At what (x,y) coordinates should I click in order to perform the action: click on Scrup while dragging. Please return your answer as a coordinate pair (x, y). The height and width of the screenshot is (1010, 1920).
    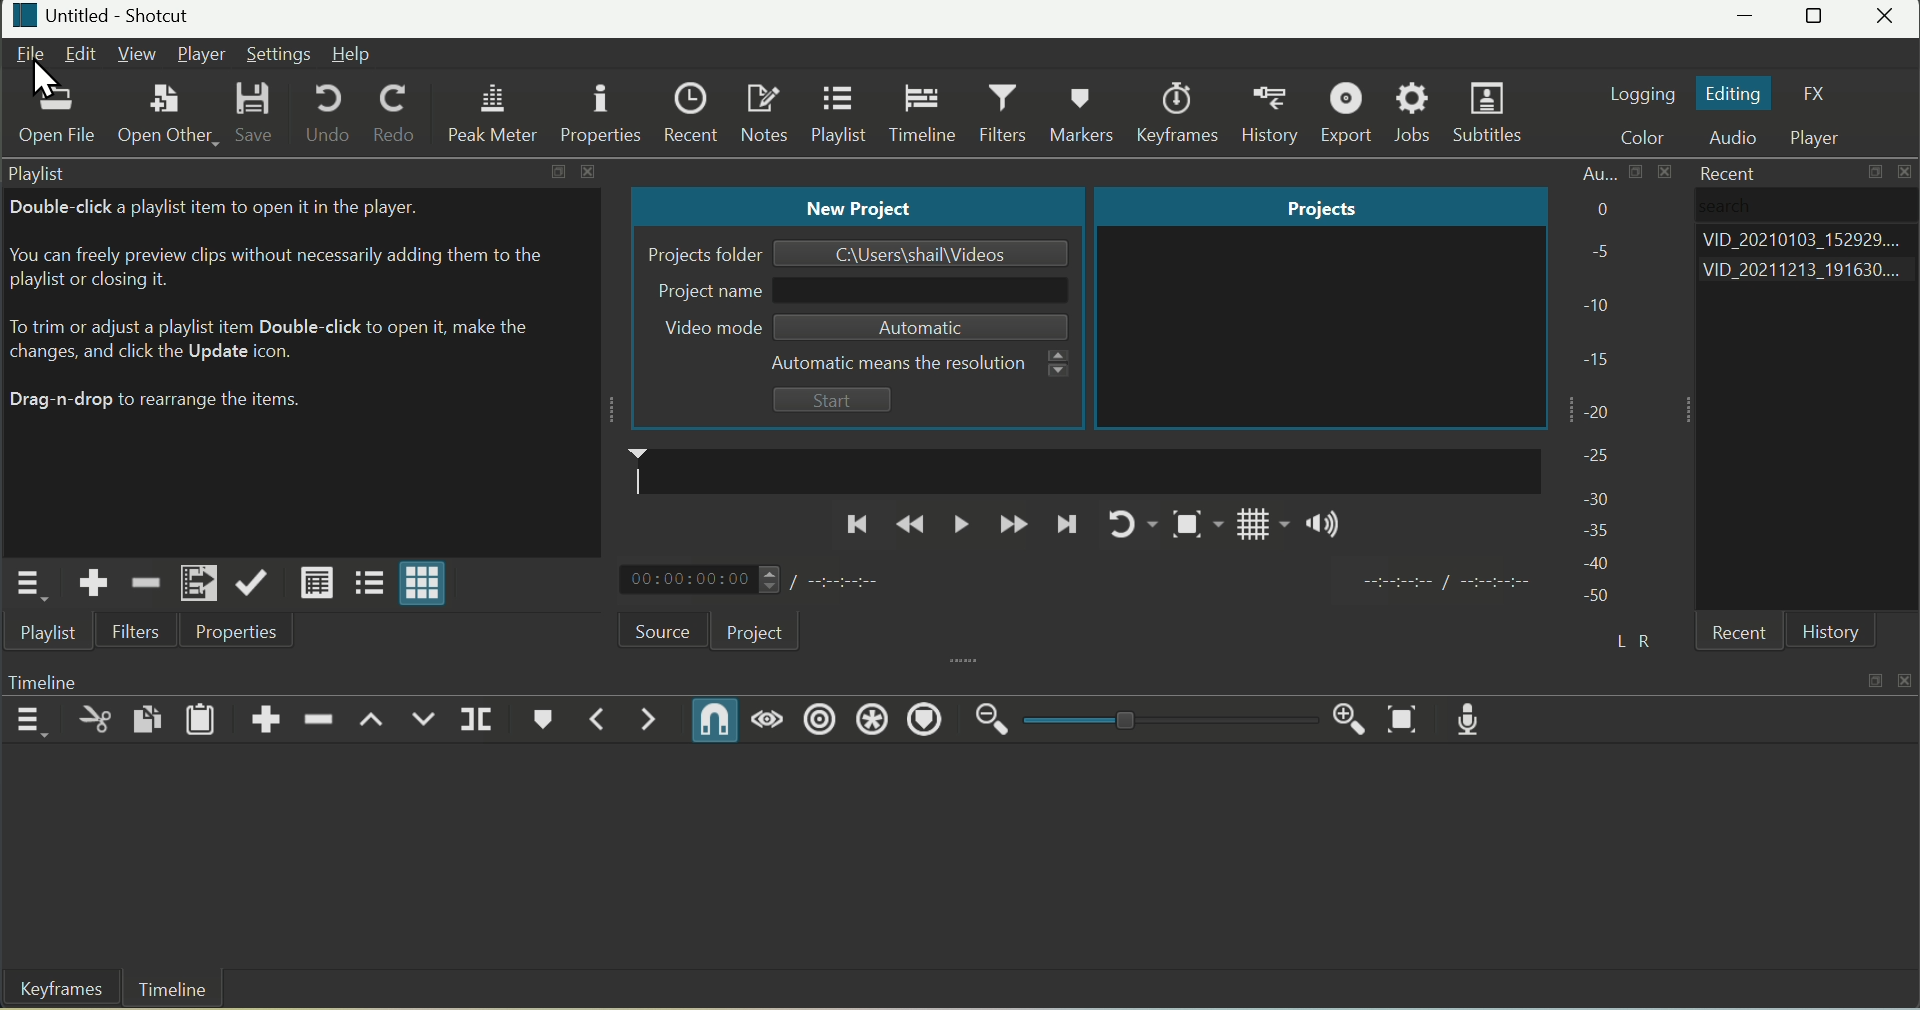
    Looking at the image, I should click on (771, 722).